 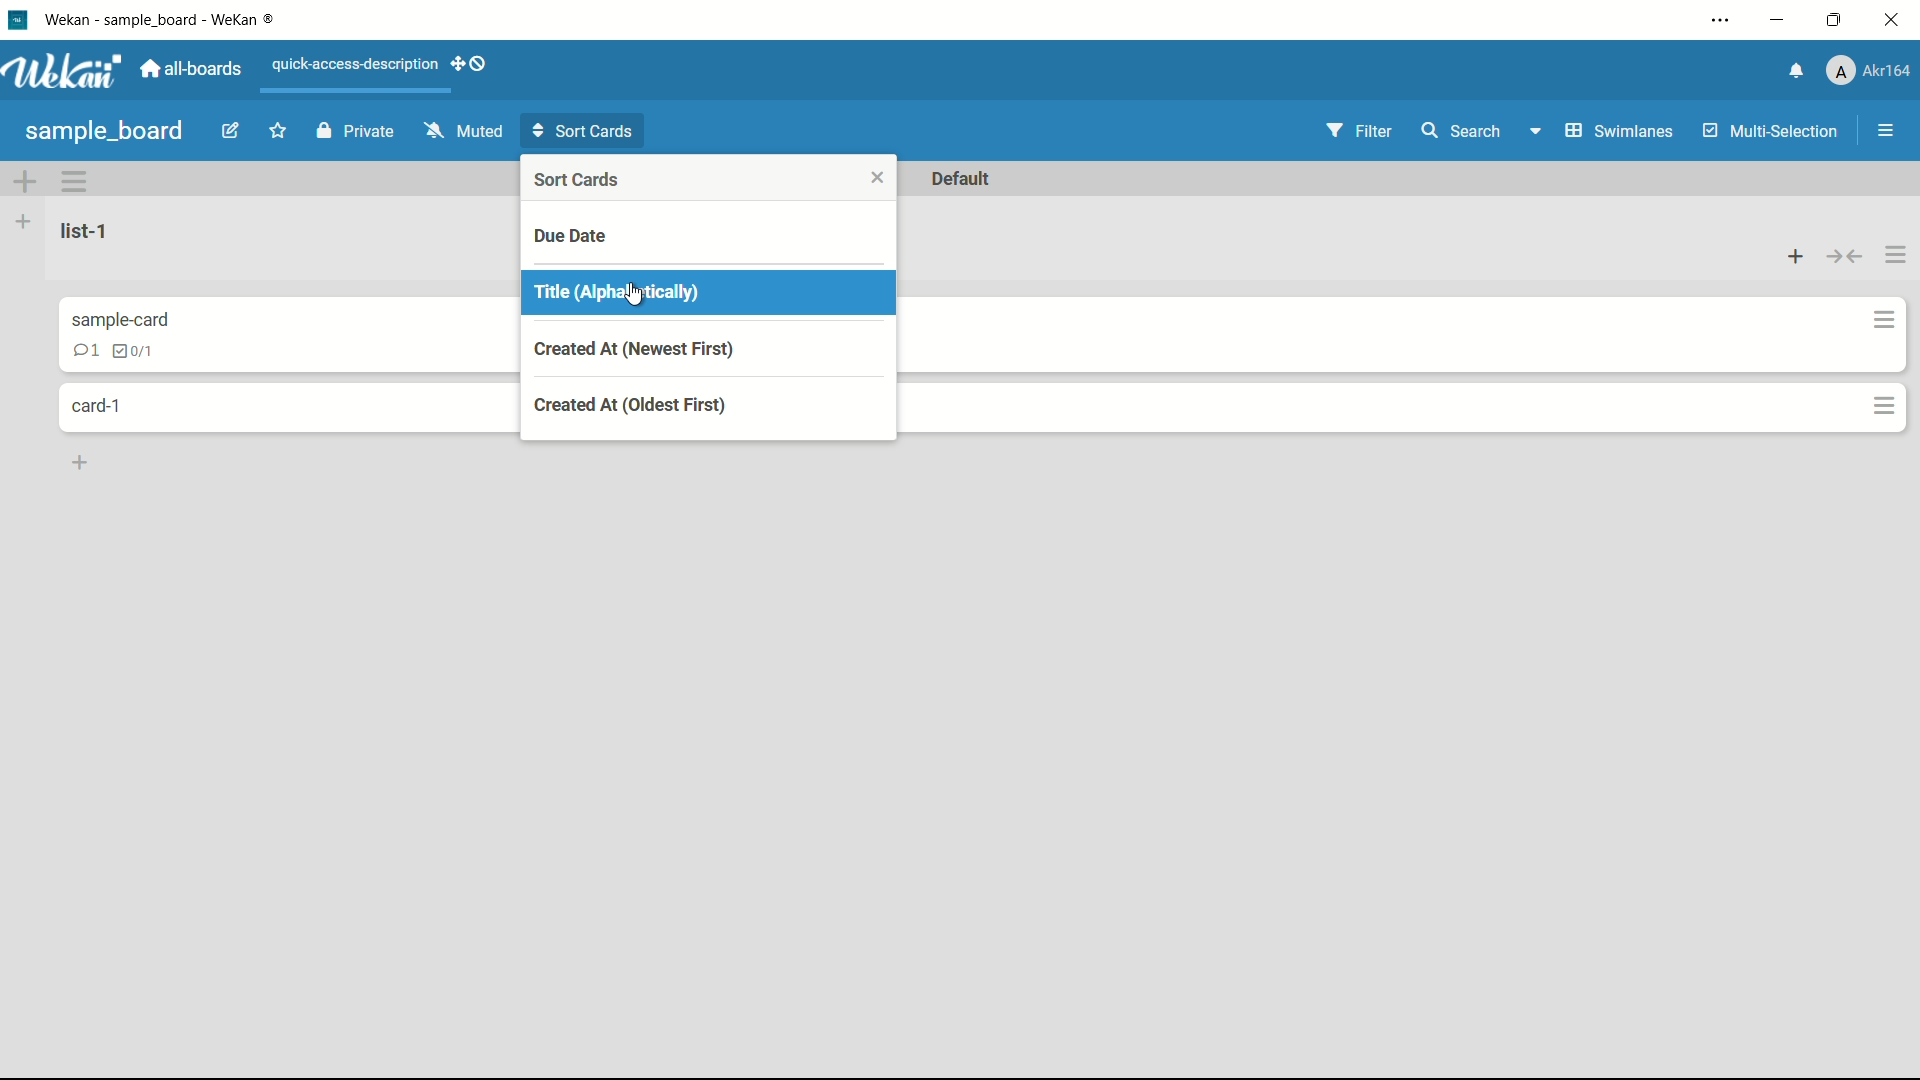 I want to click on add star, so click(x=280, y=131).